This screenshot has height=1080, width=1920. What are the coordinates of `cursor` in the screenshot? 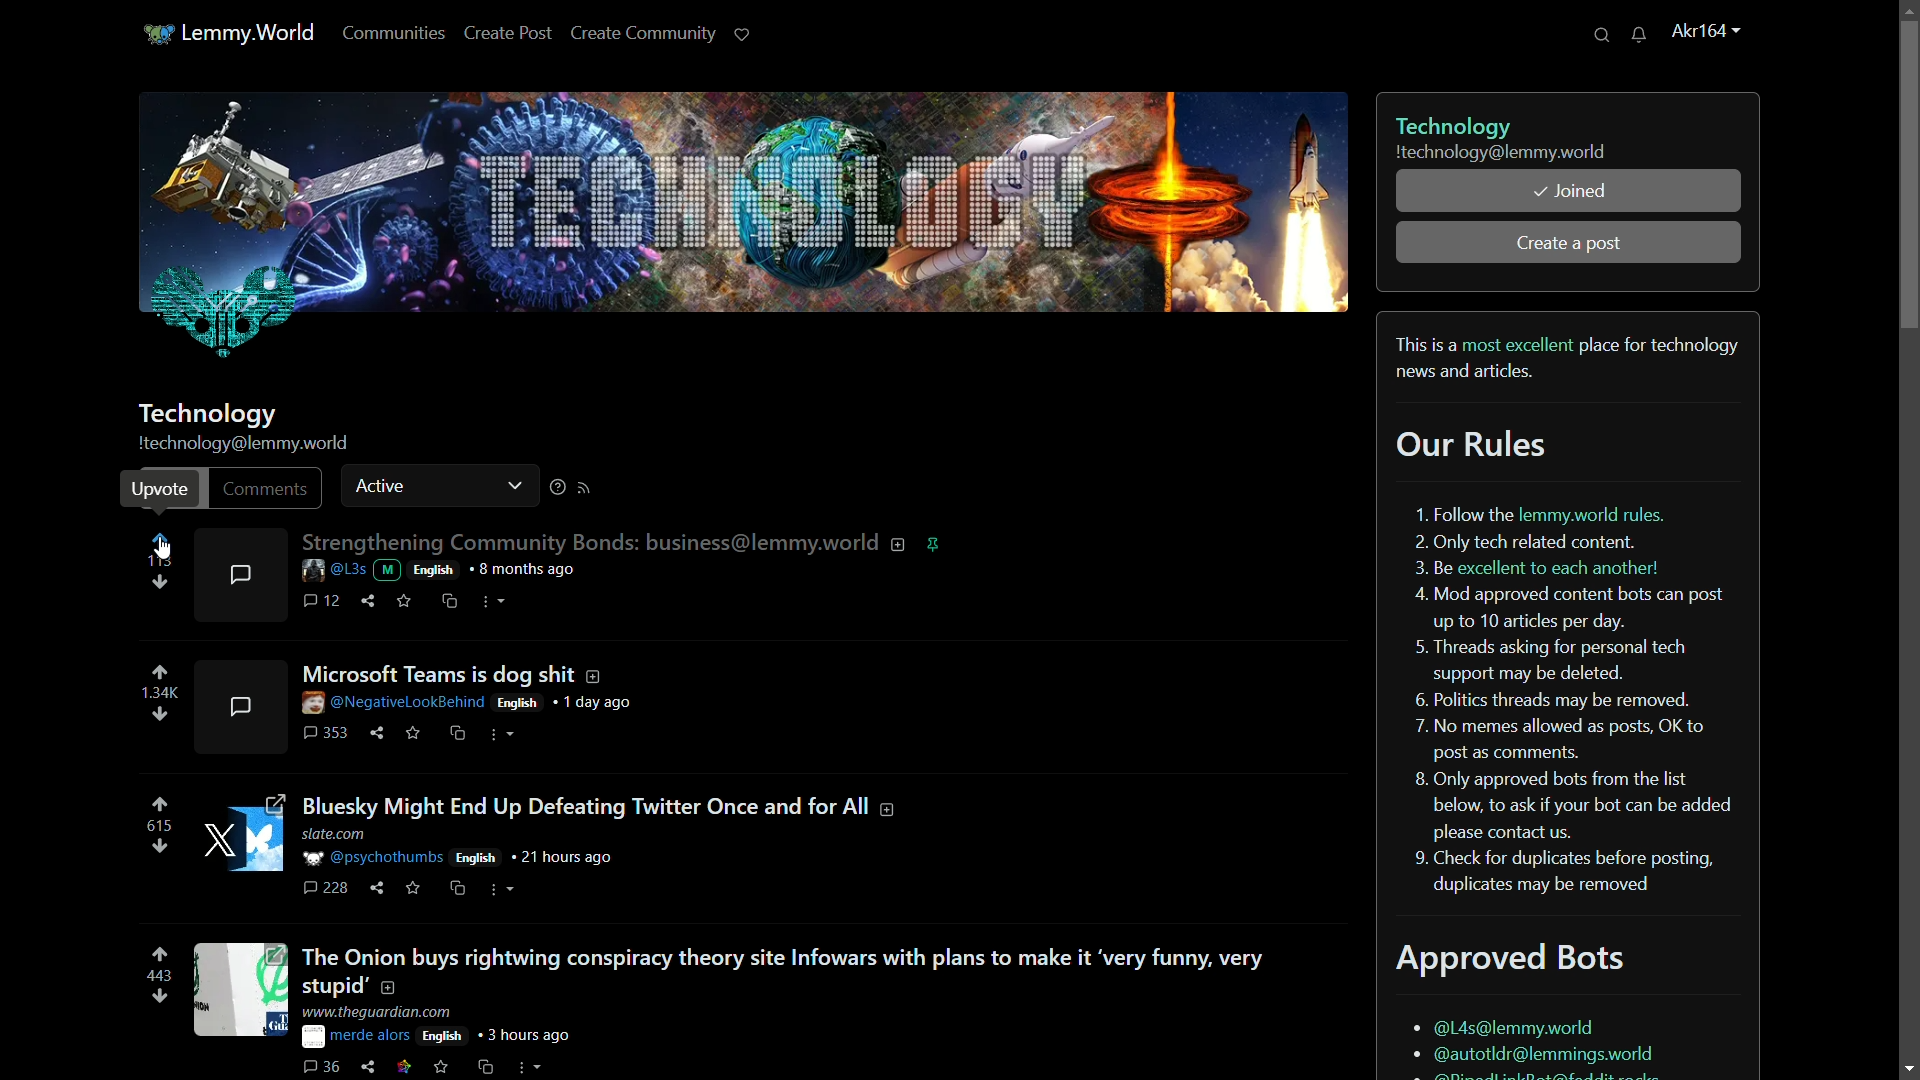 It's located at (166, 549).